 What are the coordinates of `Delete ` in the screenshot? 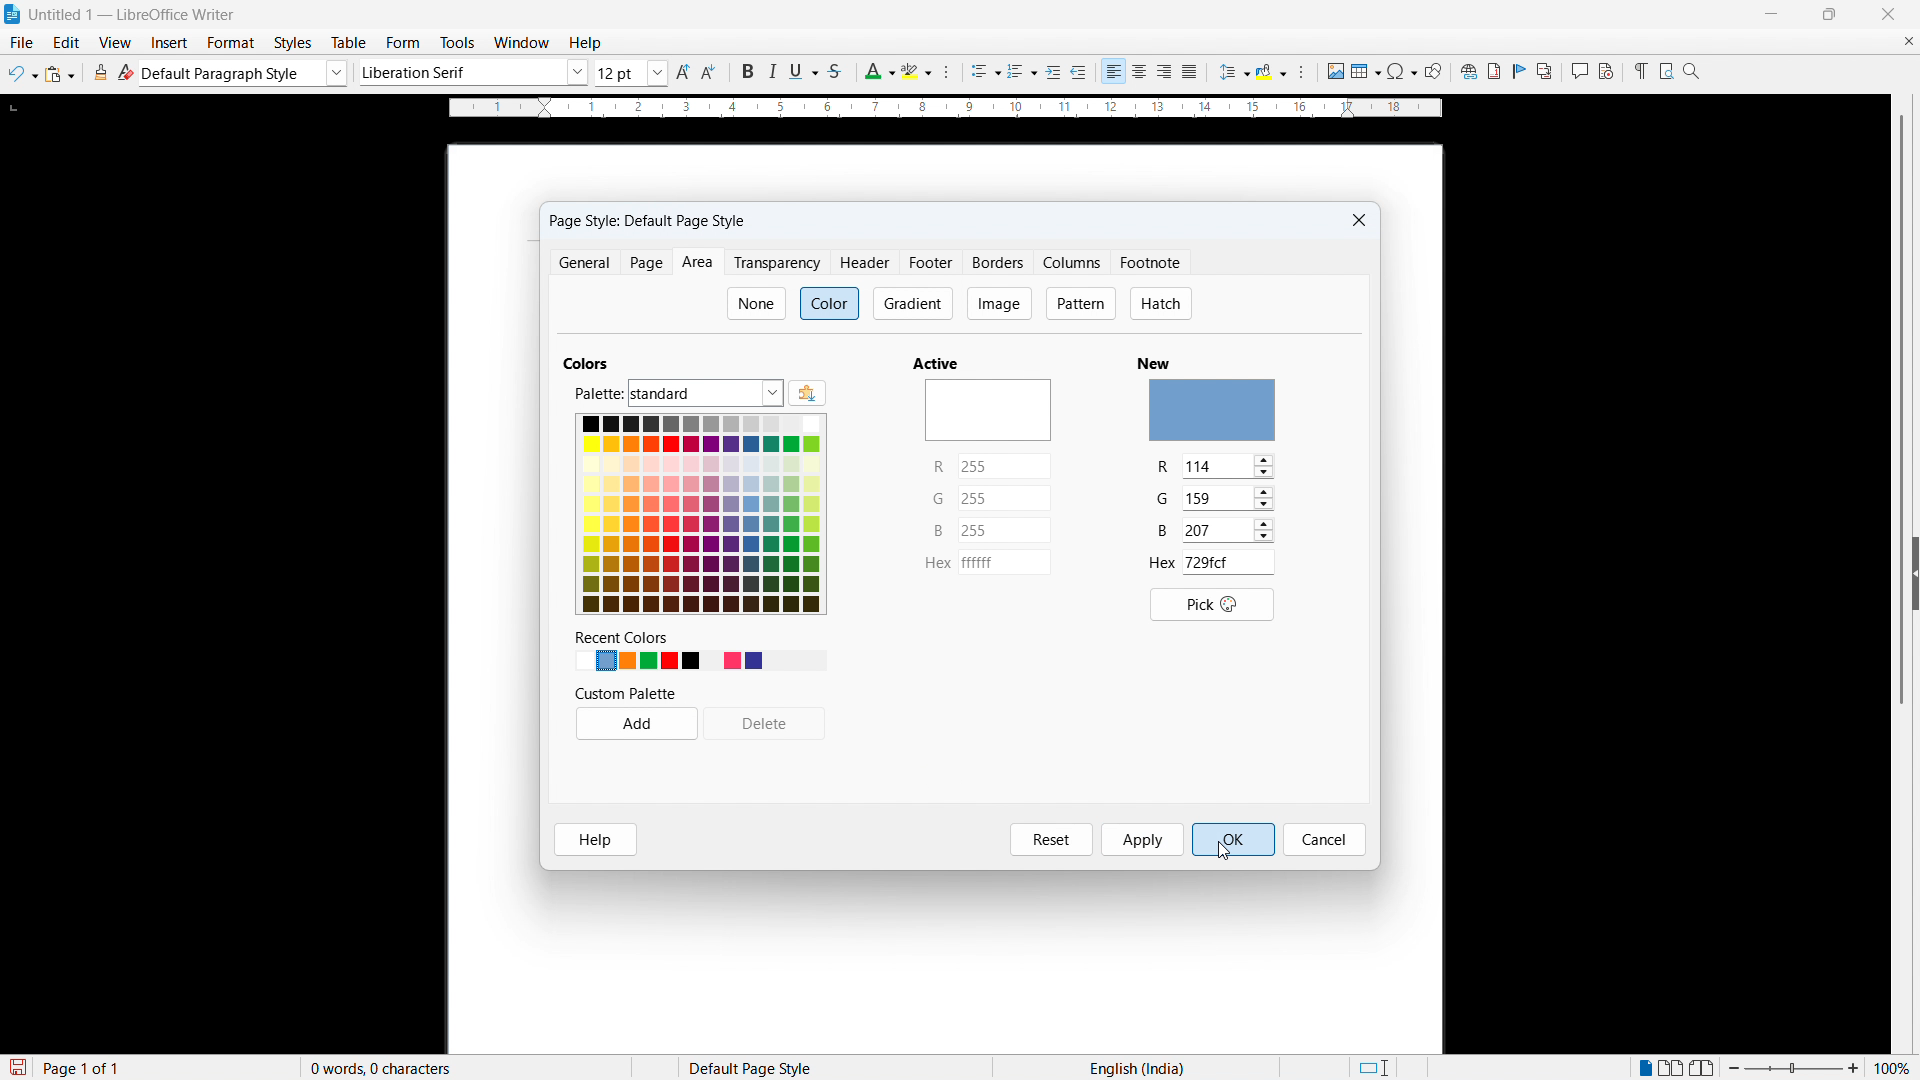 It's located at (765, 725).